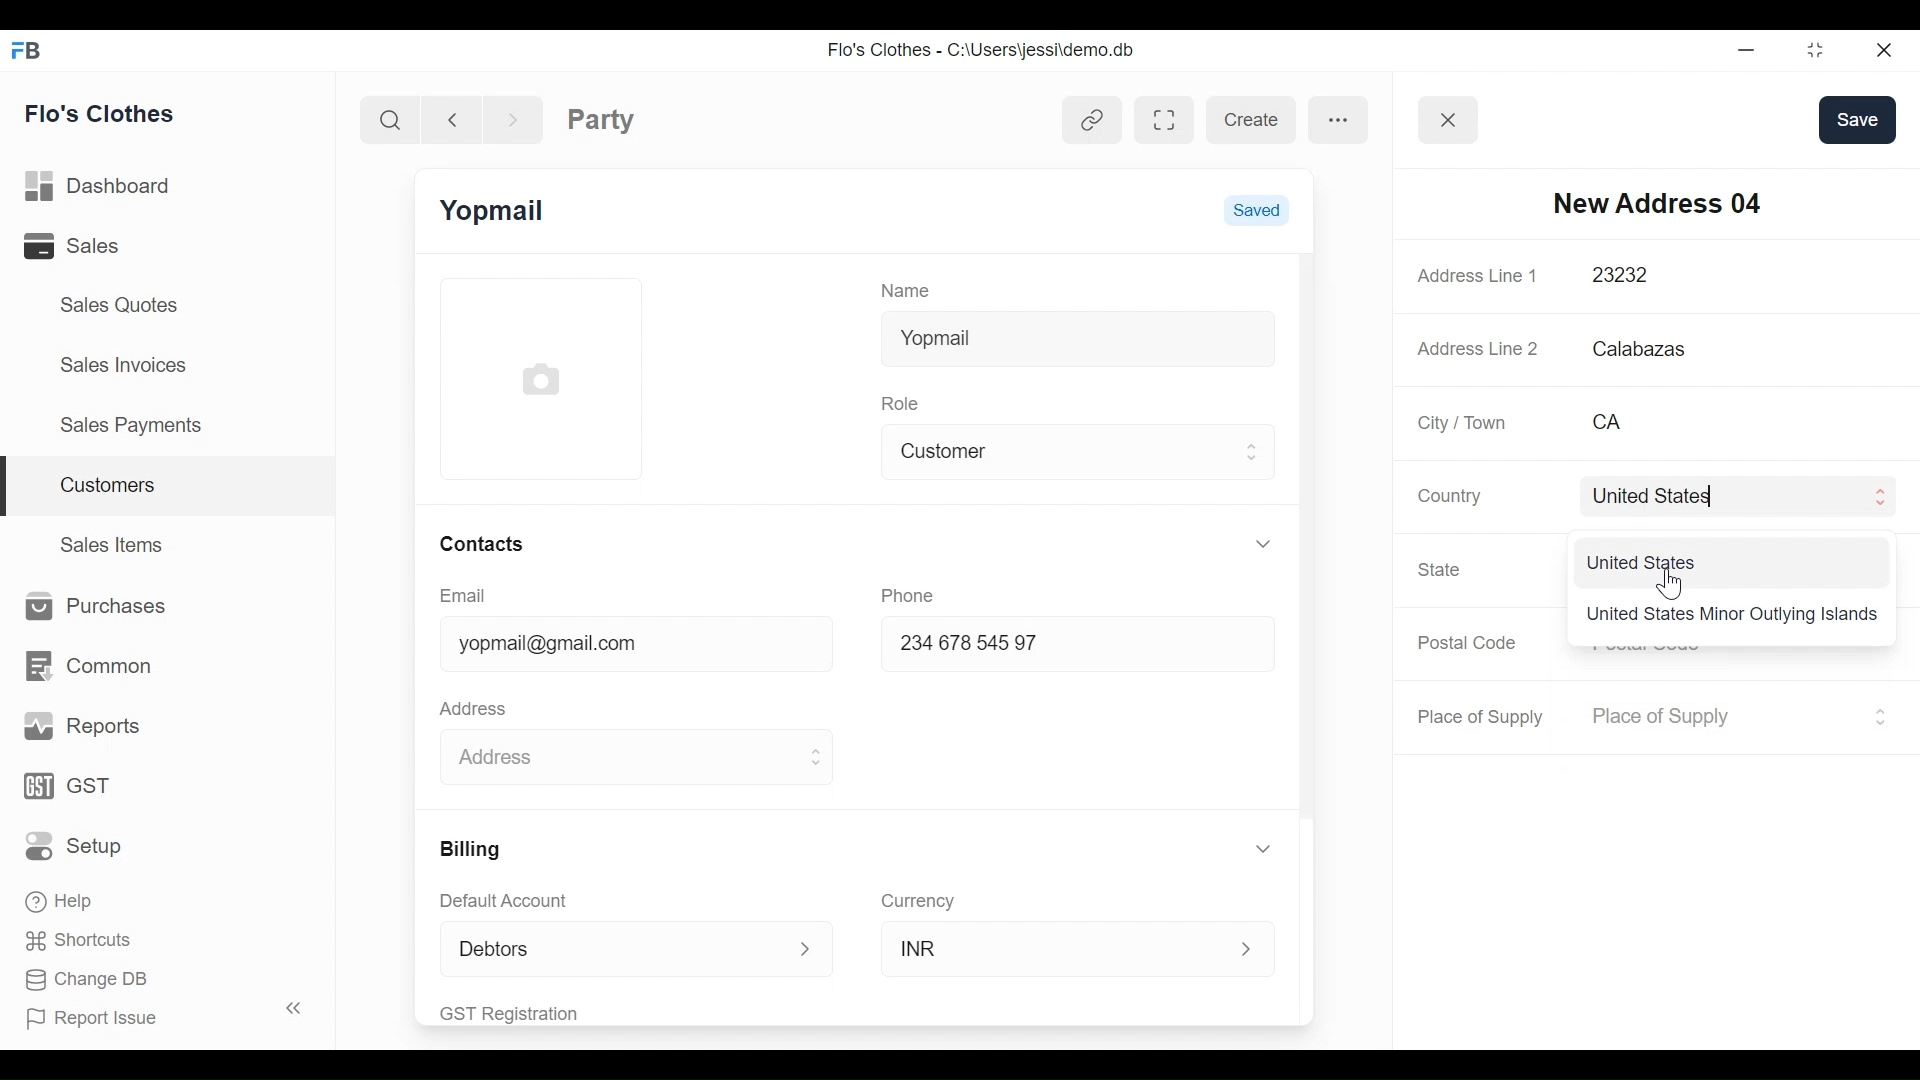  What do you see at coordinates (99, 245) in the screenshot?
I see `Sales` at bounding box center [99, 245].